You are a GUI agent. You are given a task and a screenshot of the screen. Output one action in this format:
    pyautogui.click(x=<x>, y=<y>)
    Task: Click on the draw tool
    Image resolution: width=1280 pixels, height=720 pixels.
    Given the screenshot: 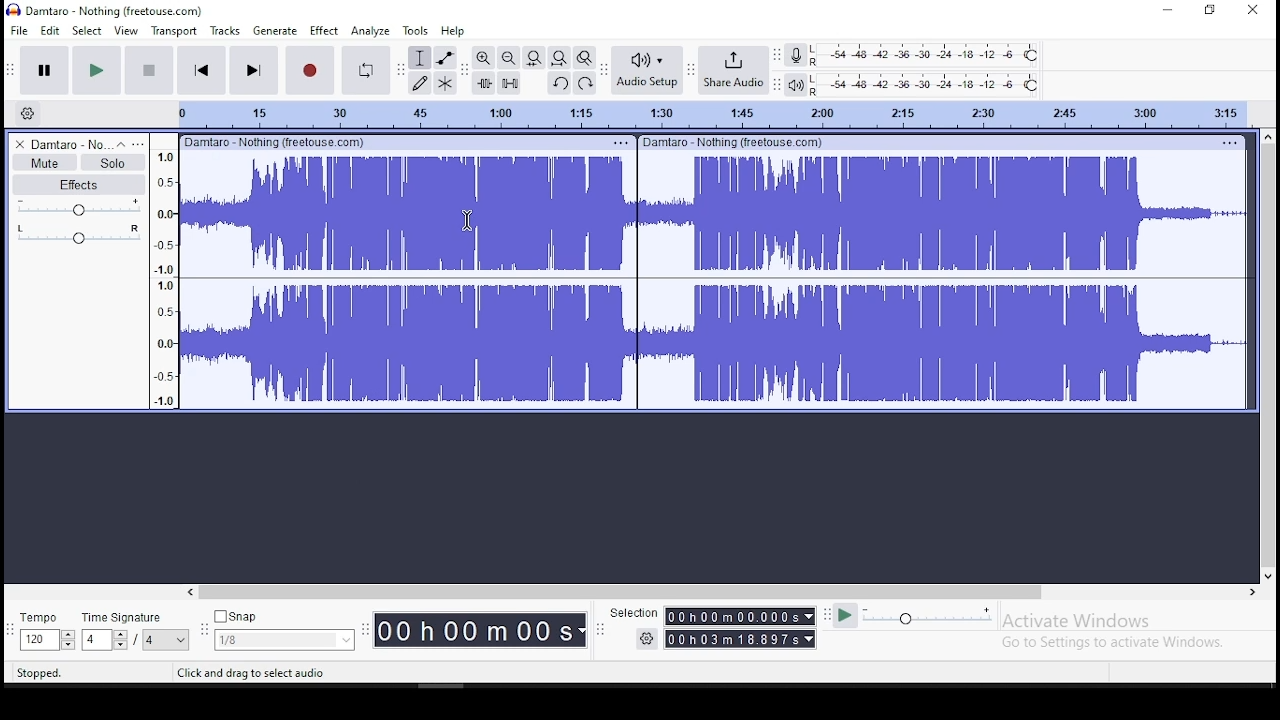 What is the action you would take?
    pyautogui.click(x=417, y=83)
    